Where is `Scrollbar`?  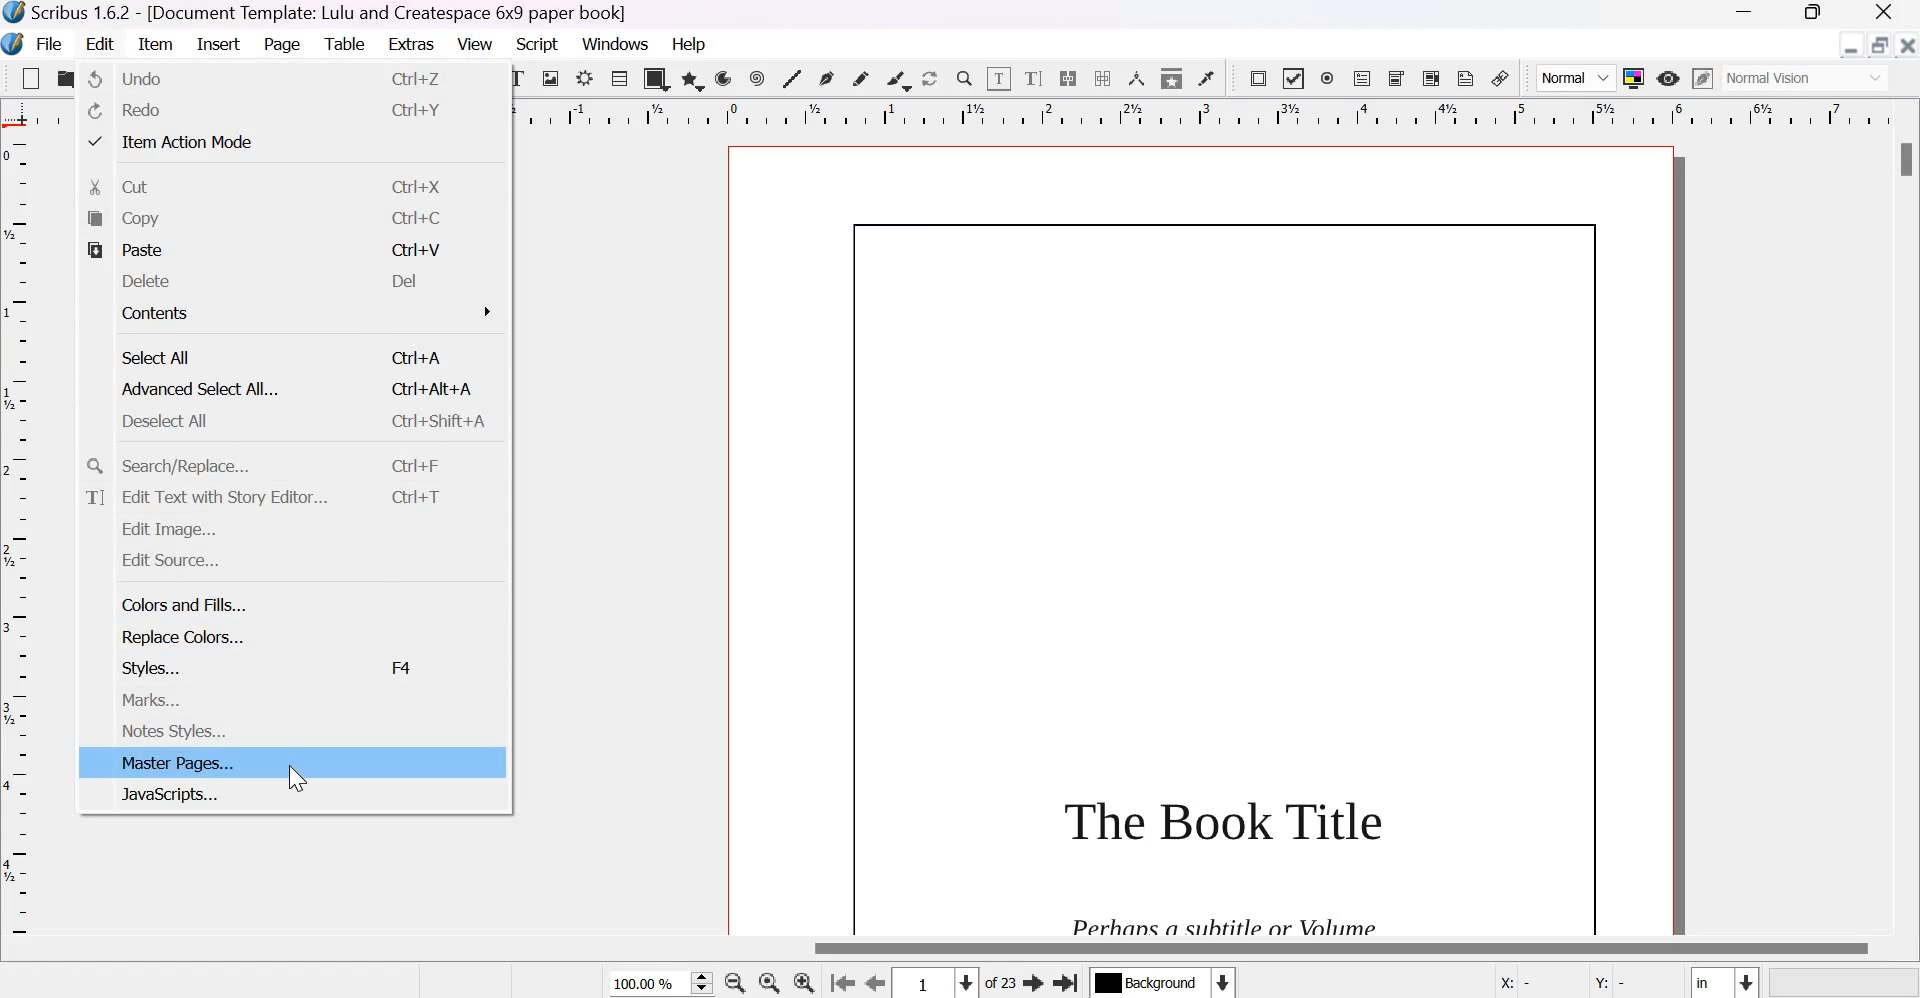
Scrollbar is located at coordinates (1334, 948).